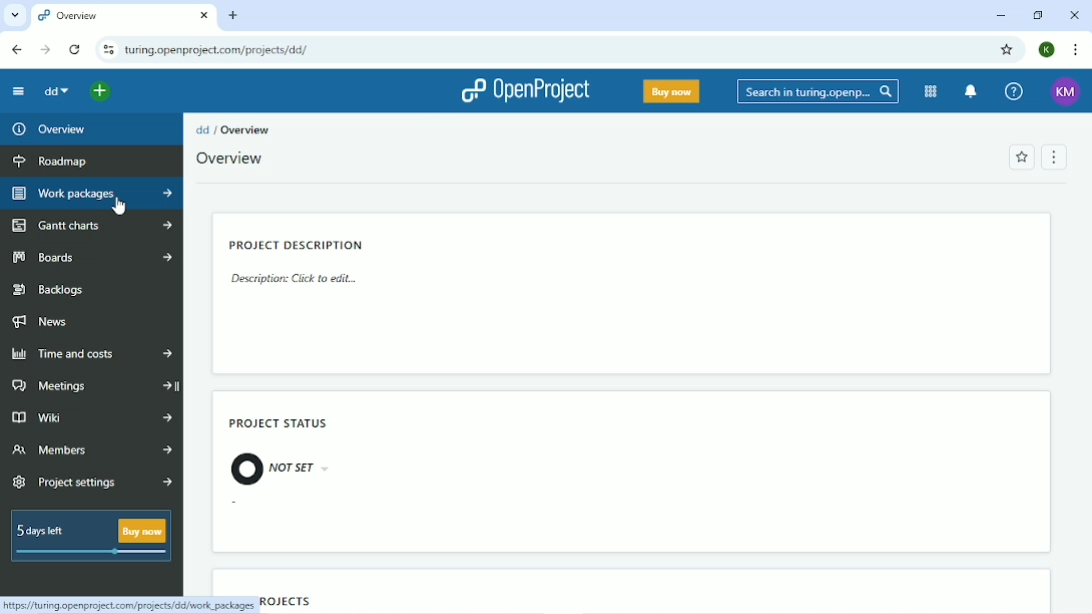 This screenshot has height=614, width=1092. What do you see at coordinates (15, 15) in the screenshot?
I see `Search tabs` at bounding box center [15, 15].